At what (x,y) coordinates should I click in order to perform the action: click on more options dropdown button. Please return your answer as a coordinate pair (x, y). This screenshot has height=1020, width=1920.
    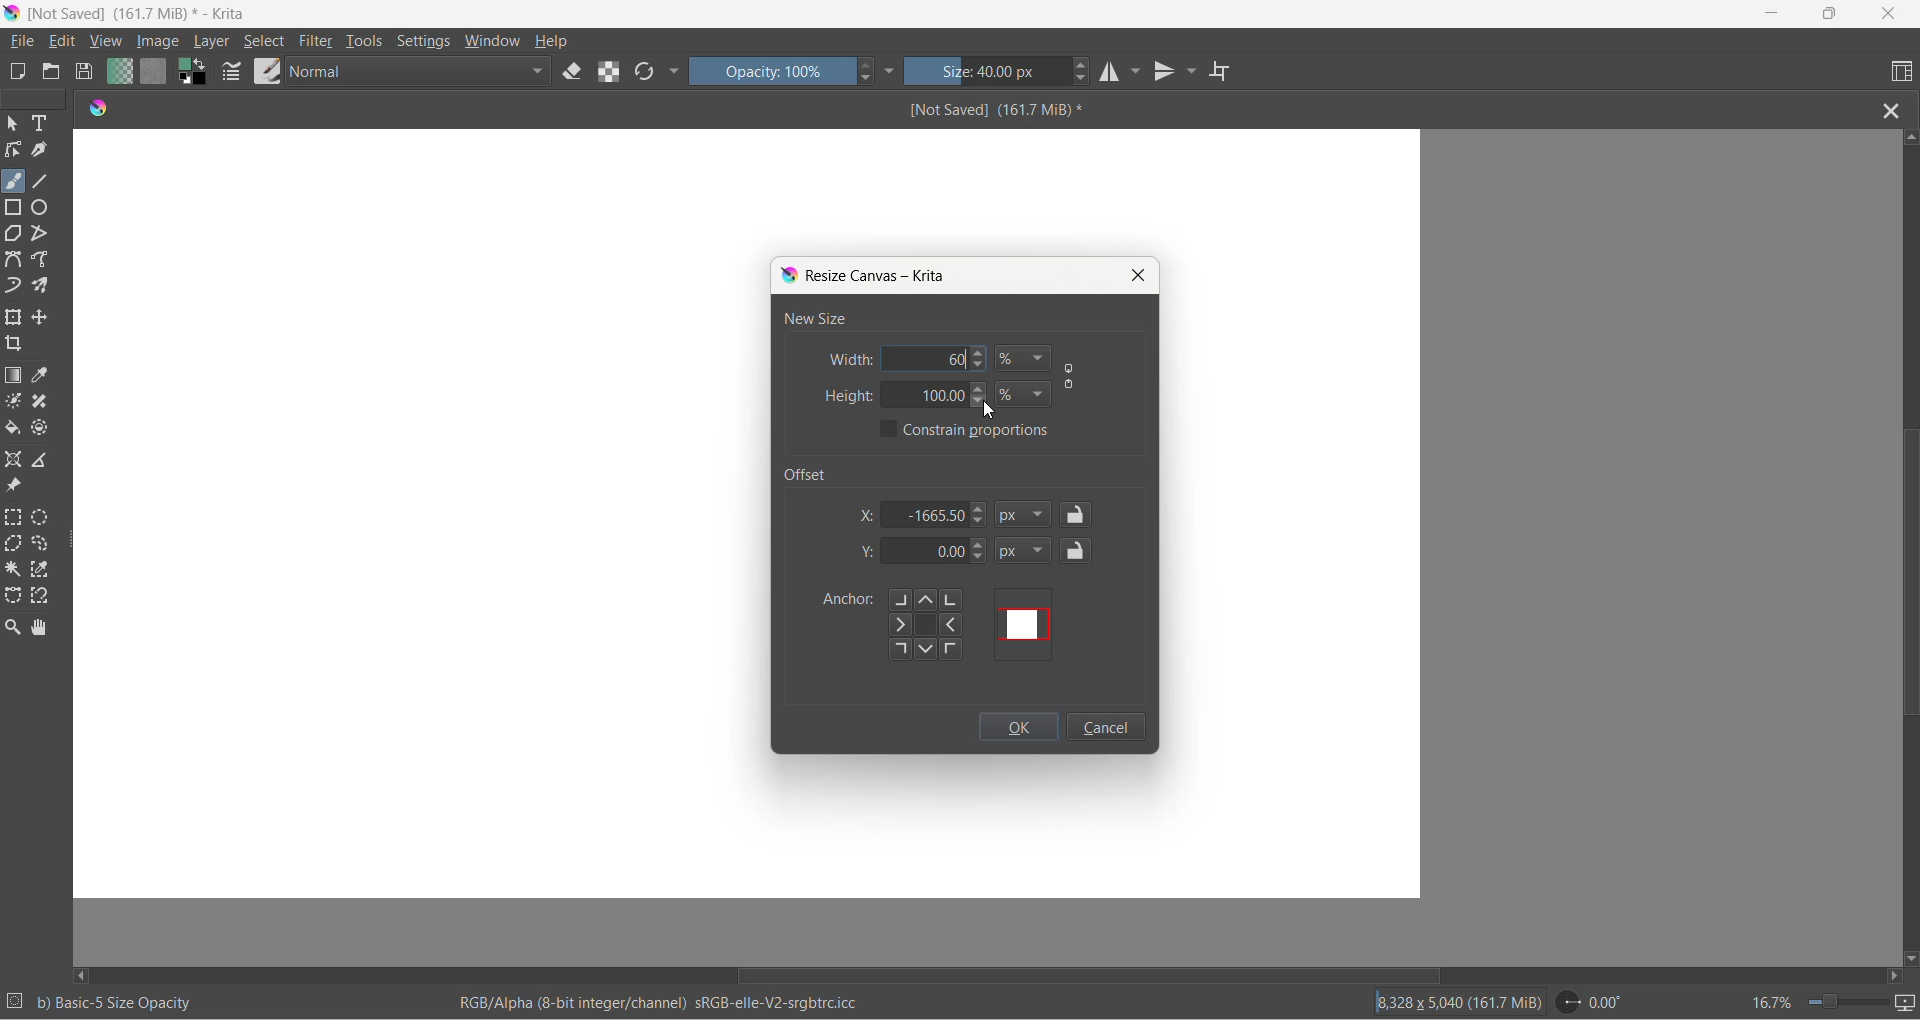
    Looking at the image, I should click on (674, 73).